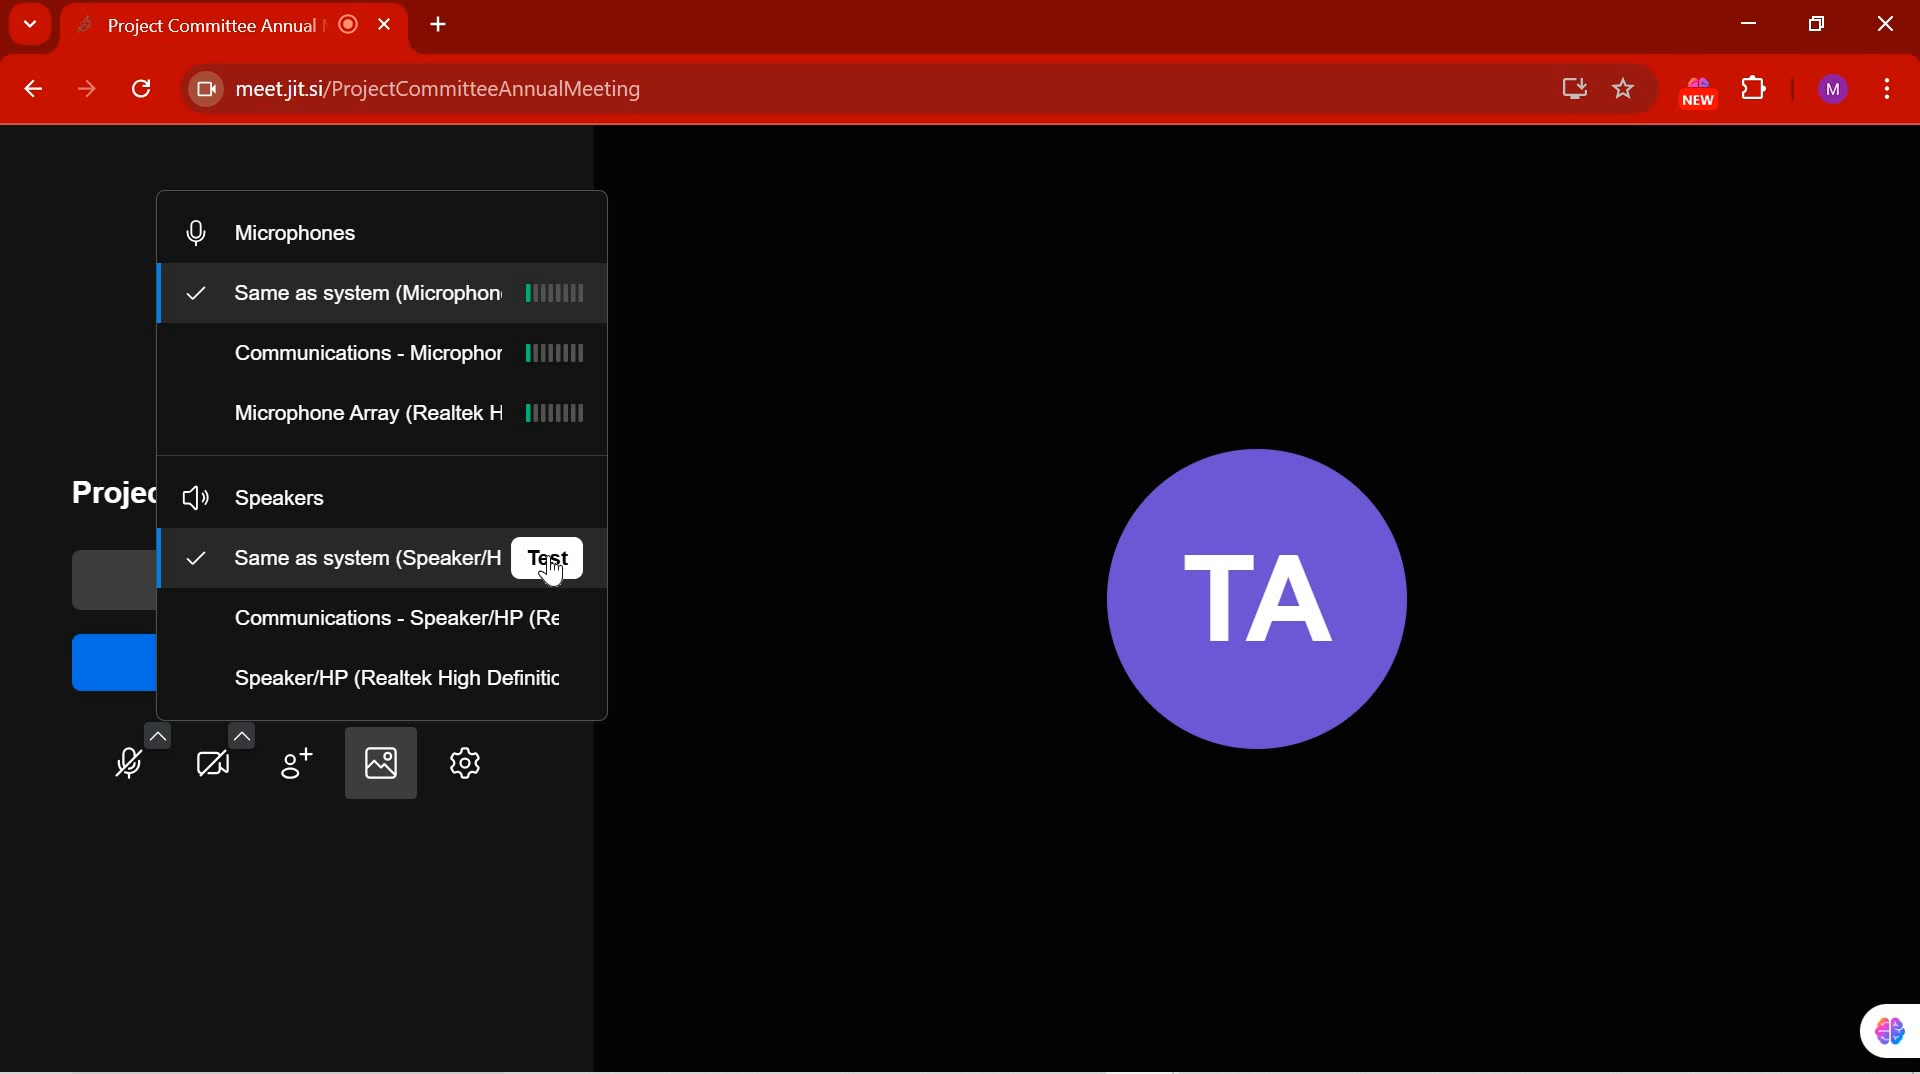 Image resolution: width=1920 pixels, height=1074 pixels. Describe the element at coordinates (1246, 585) in the screenshot. I see `Participant Initials` at that location.